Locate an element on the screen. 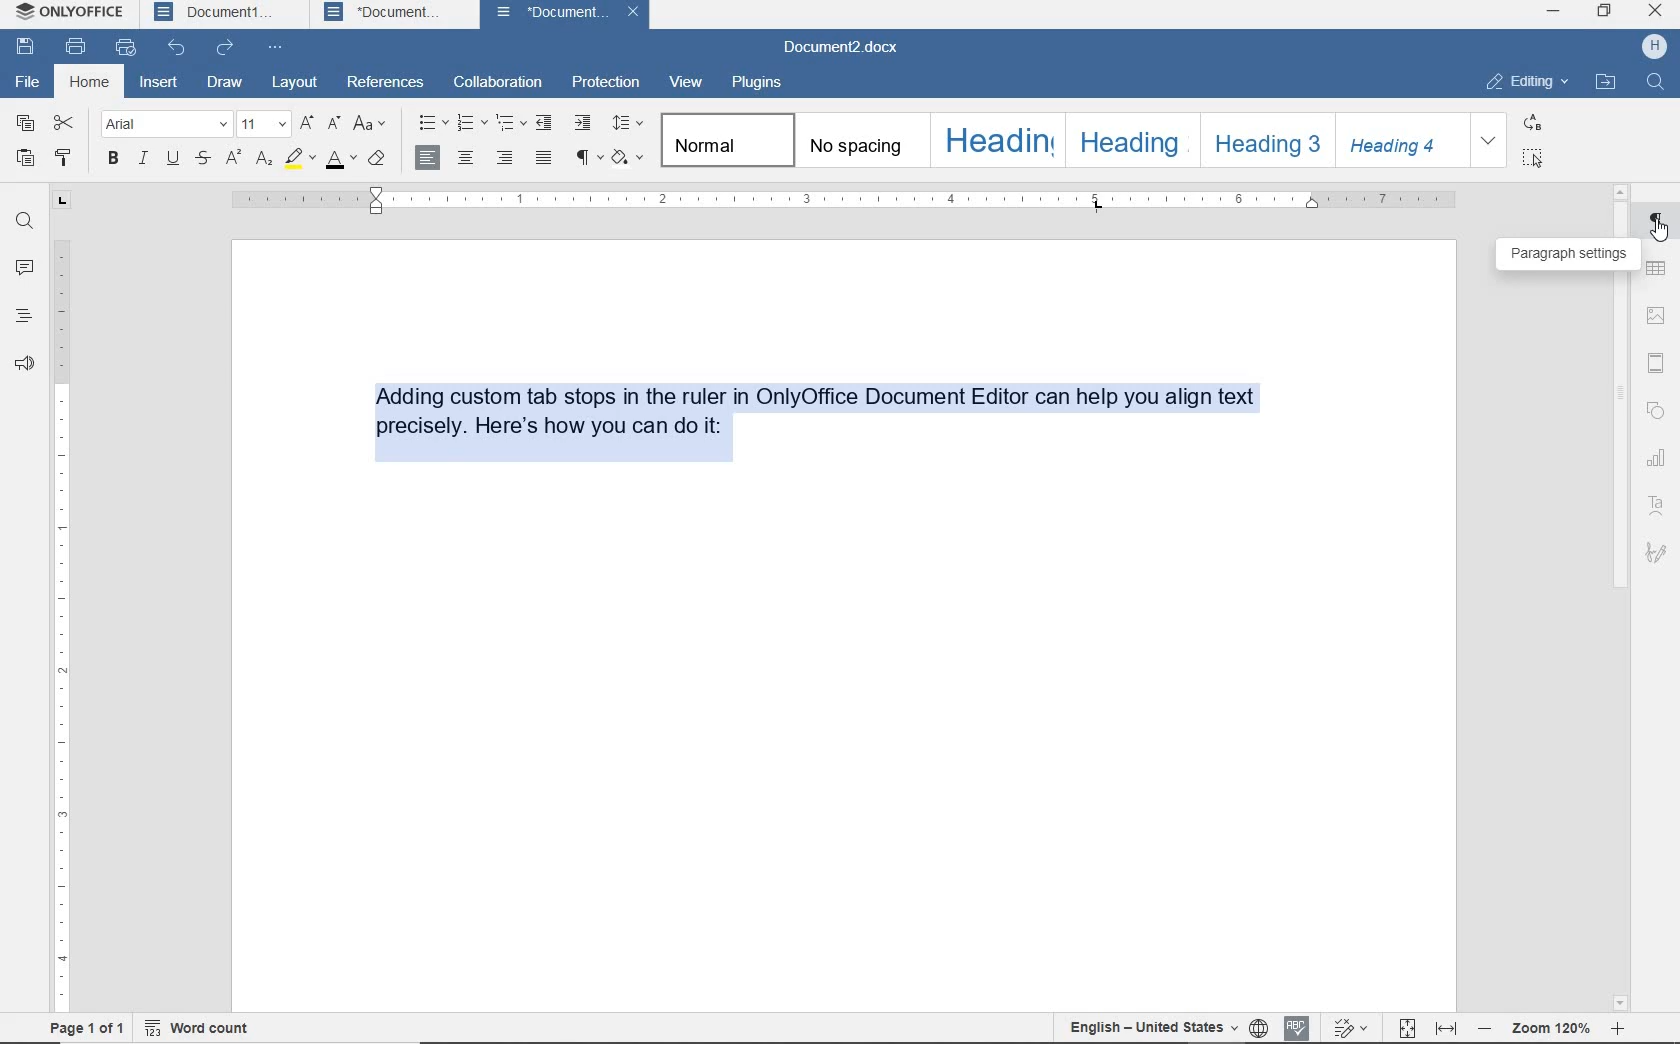  heading 2 is located at coordinates (1130, 141).